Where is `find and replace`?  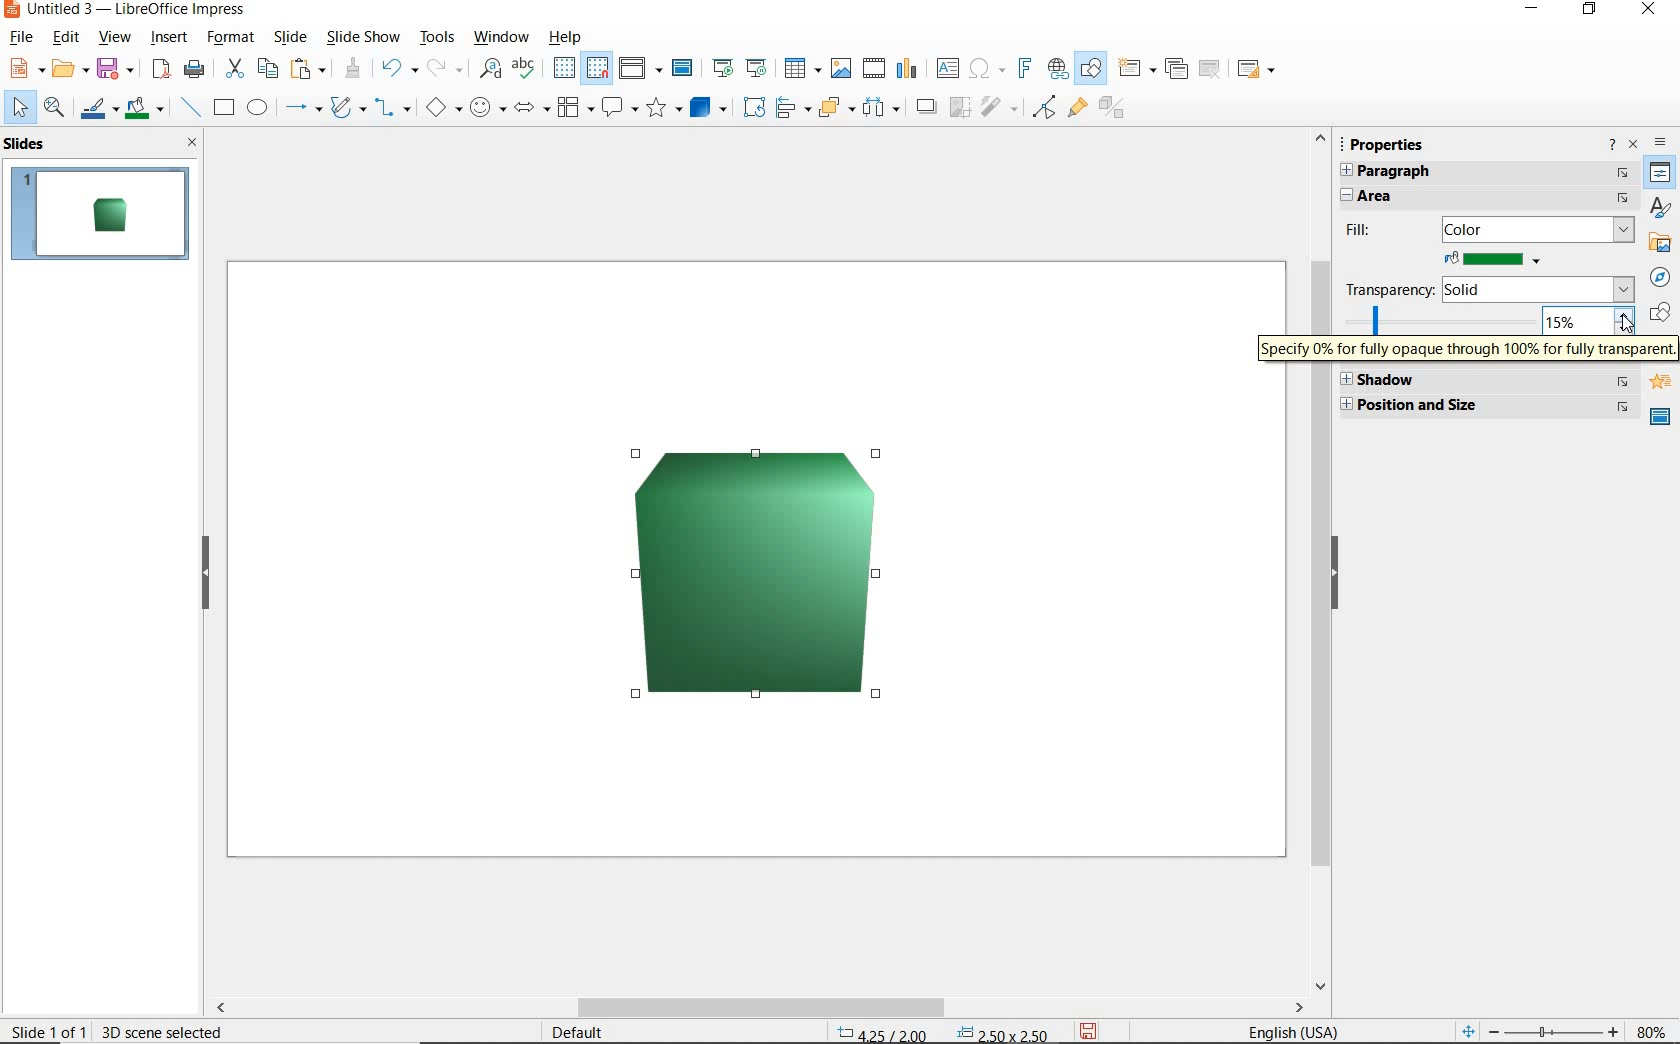
find and replace is located at coordinates (488, 69).